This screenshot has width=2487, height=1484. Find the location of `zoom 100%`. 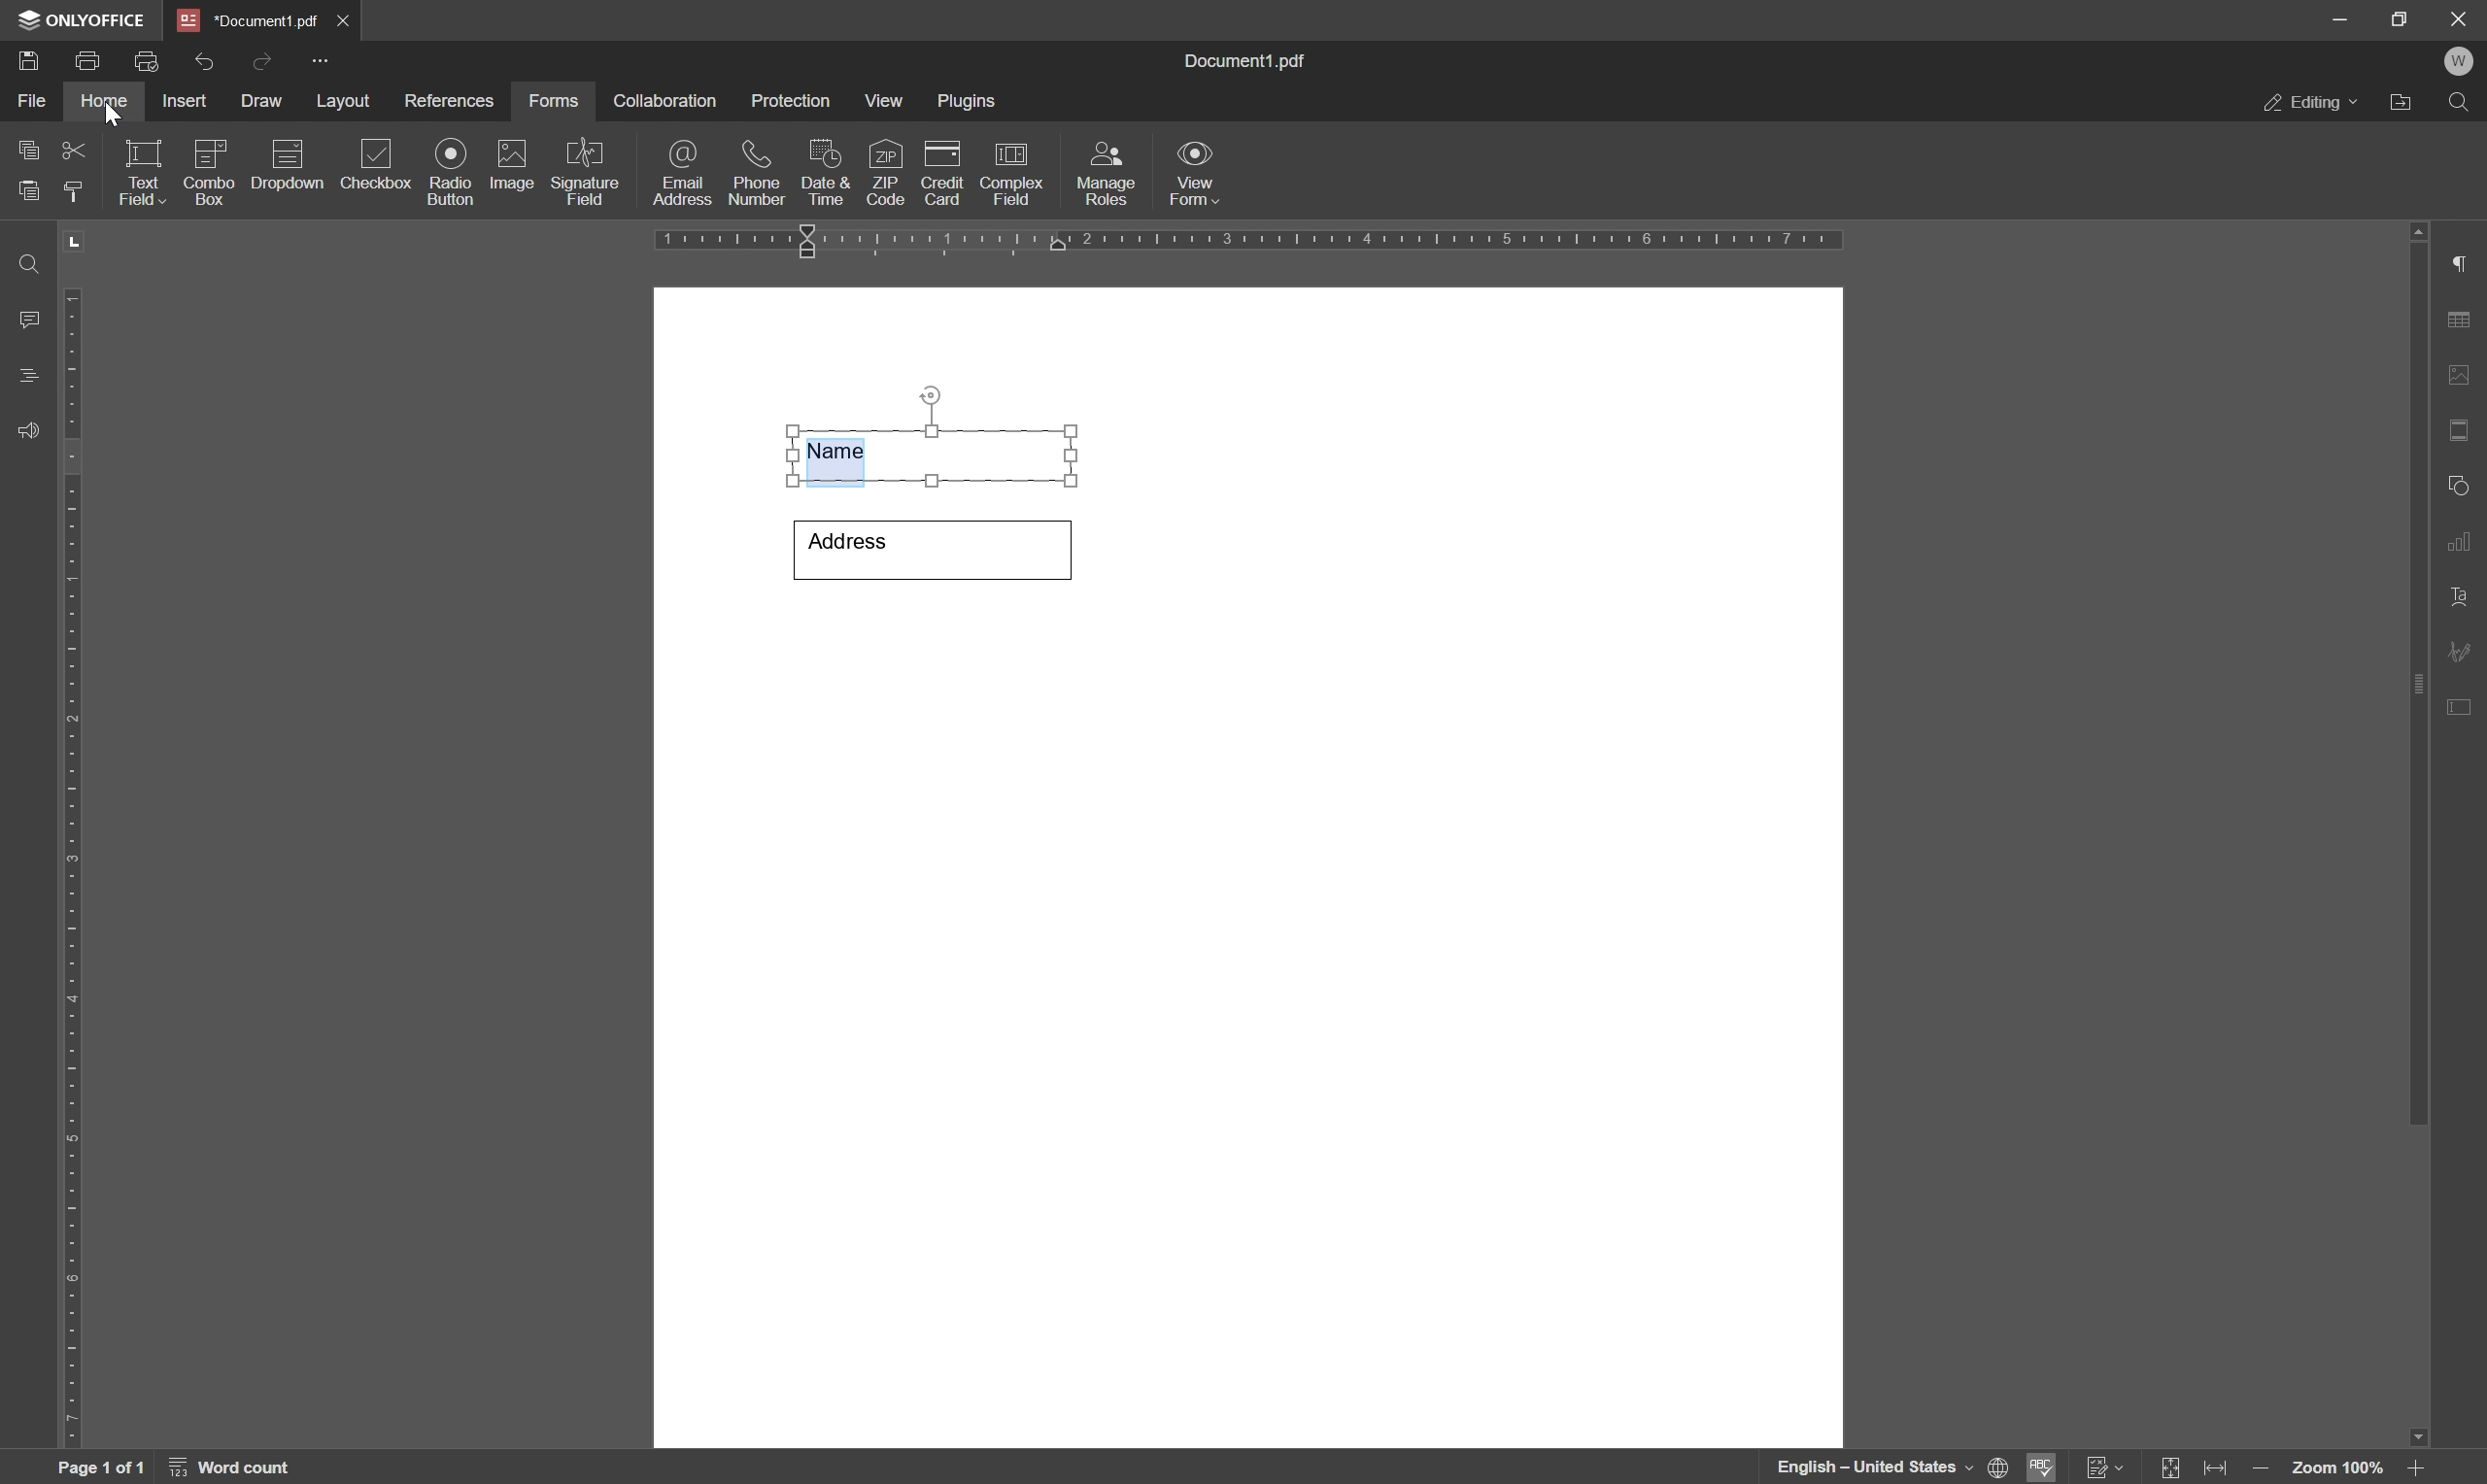

zoom 100% is located at coordinates (2336, 1468).